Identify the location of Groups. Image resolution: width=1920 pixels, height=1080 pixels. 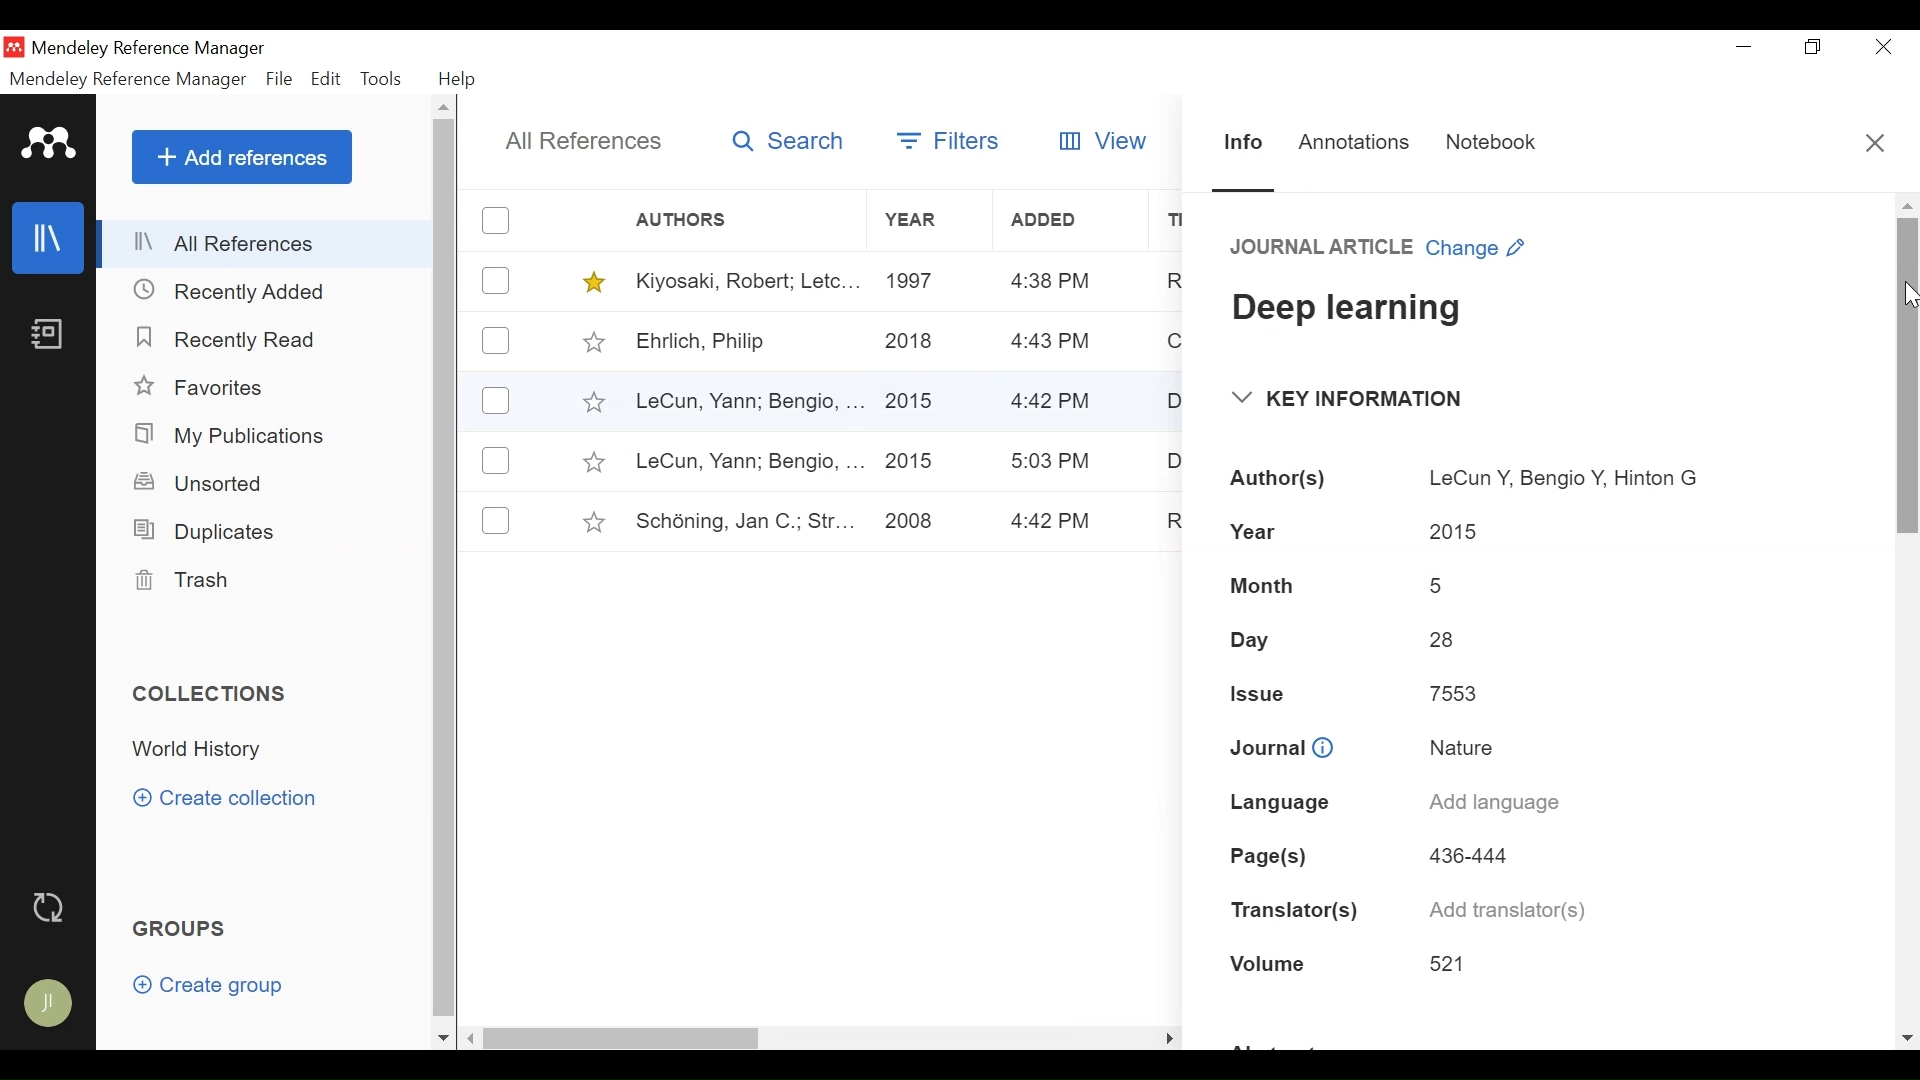
(184, 930).